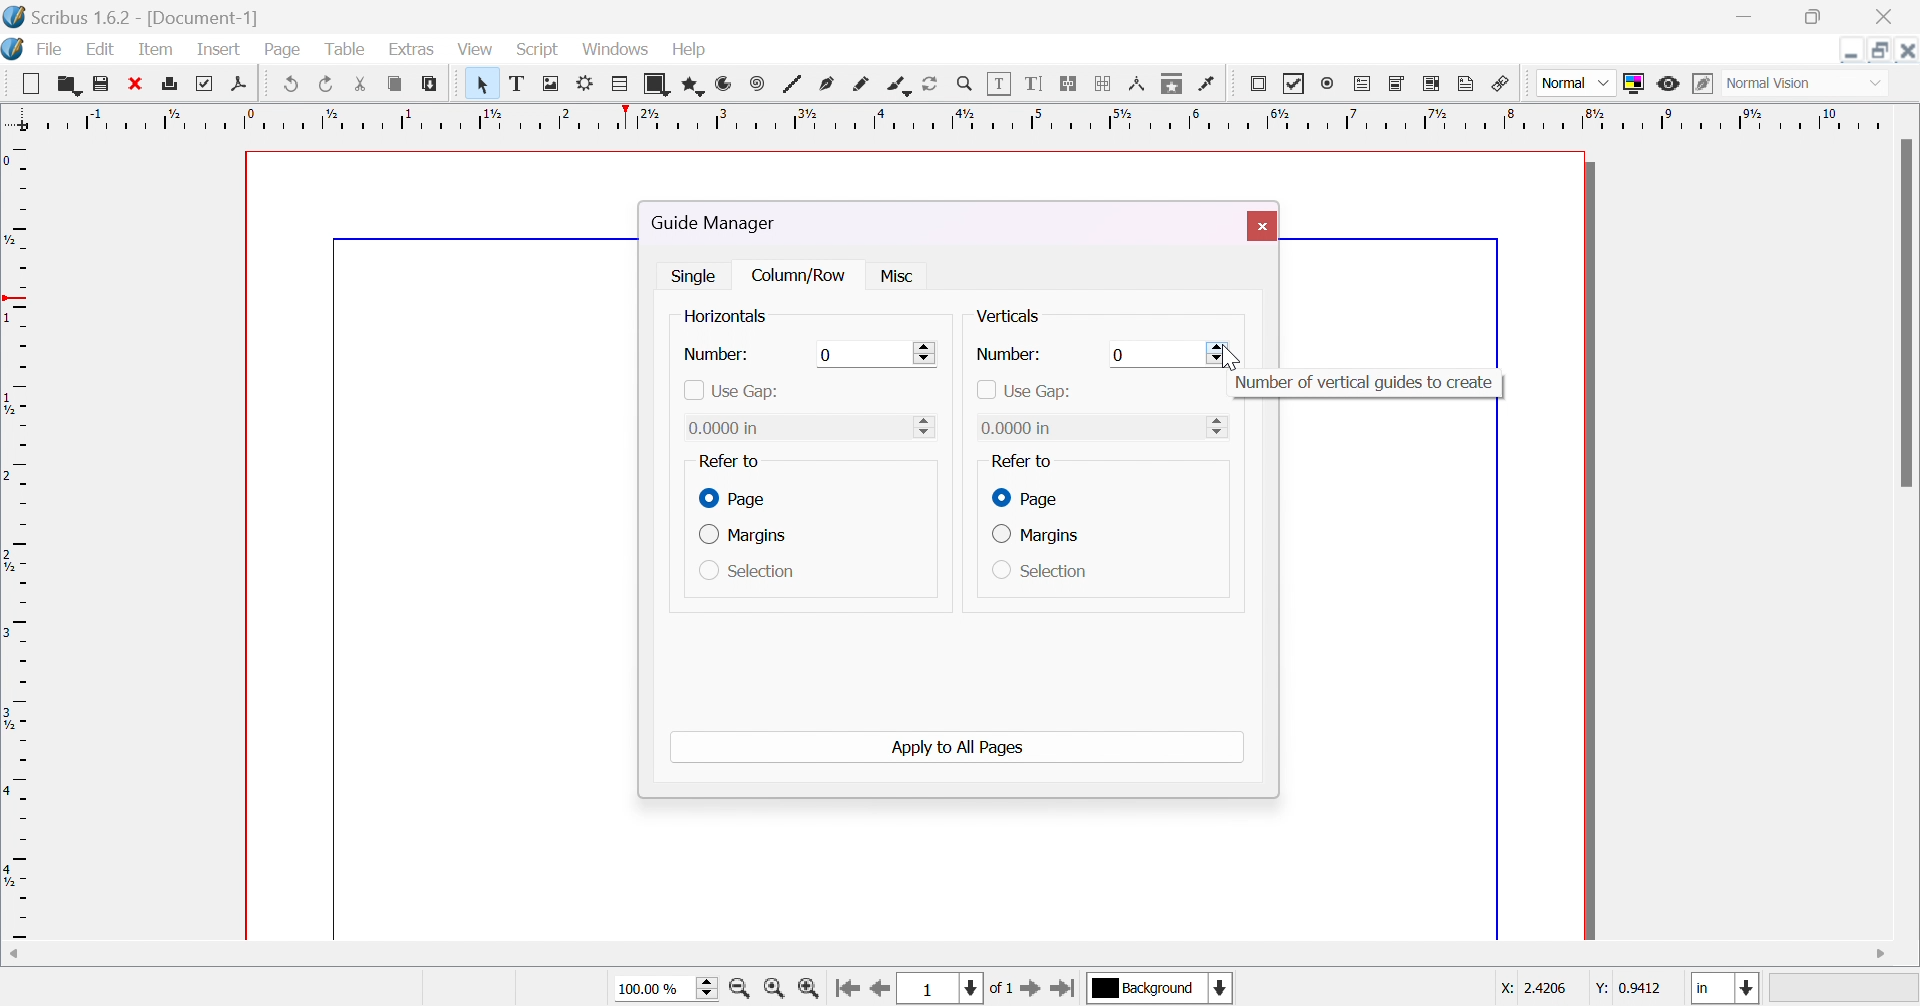 The image size is (1920, 1006). Describe the element at coordinates (325, 83) in the screenshot. I see `redo` at that location.